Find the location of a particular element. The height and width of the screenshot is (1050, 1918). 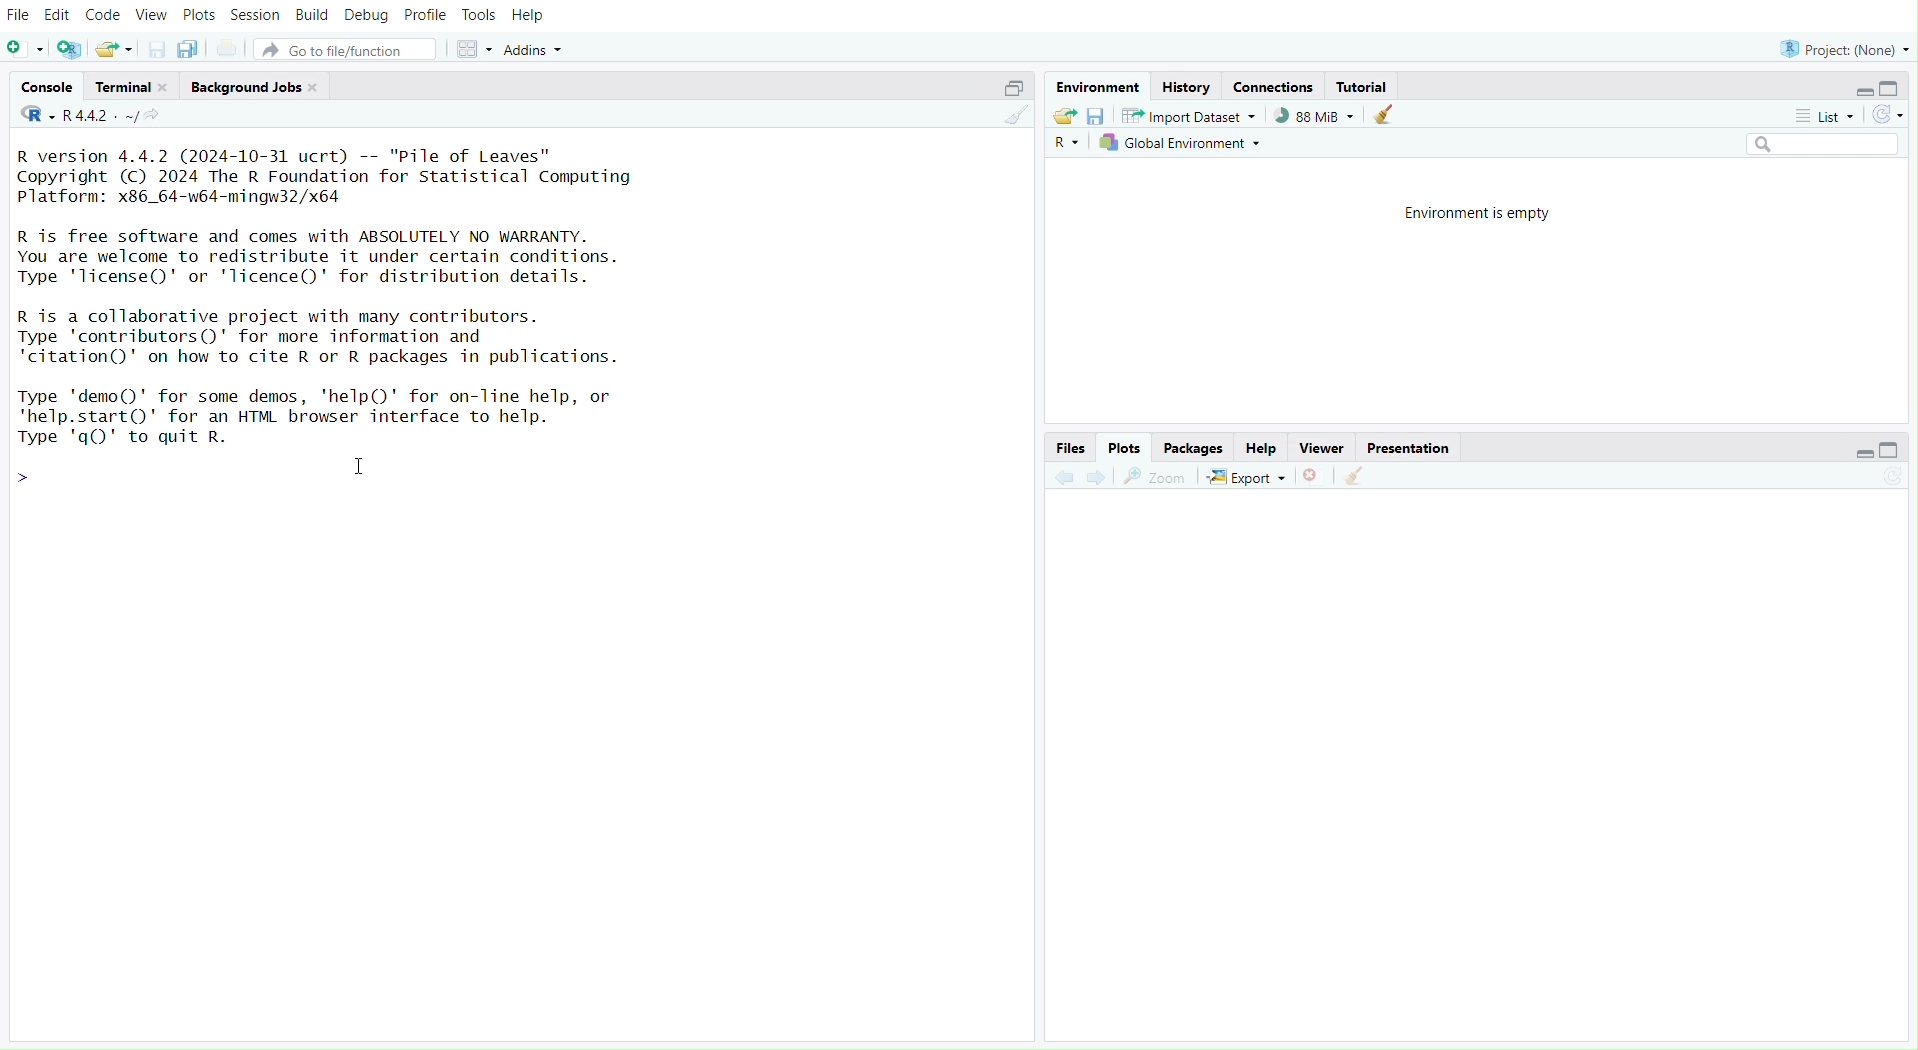

Background Jobs is located at coordinates (251, 87).